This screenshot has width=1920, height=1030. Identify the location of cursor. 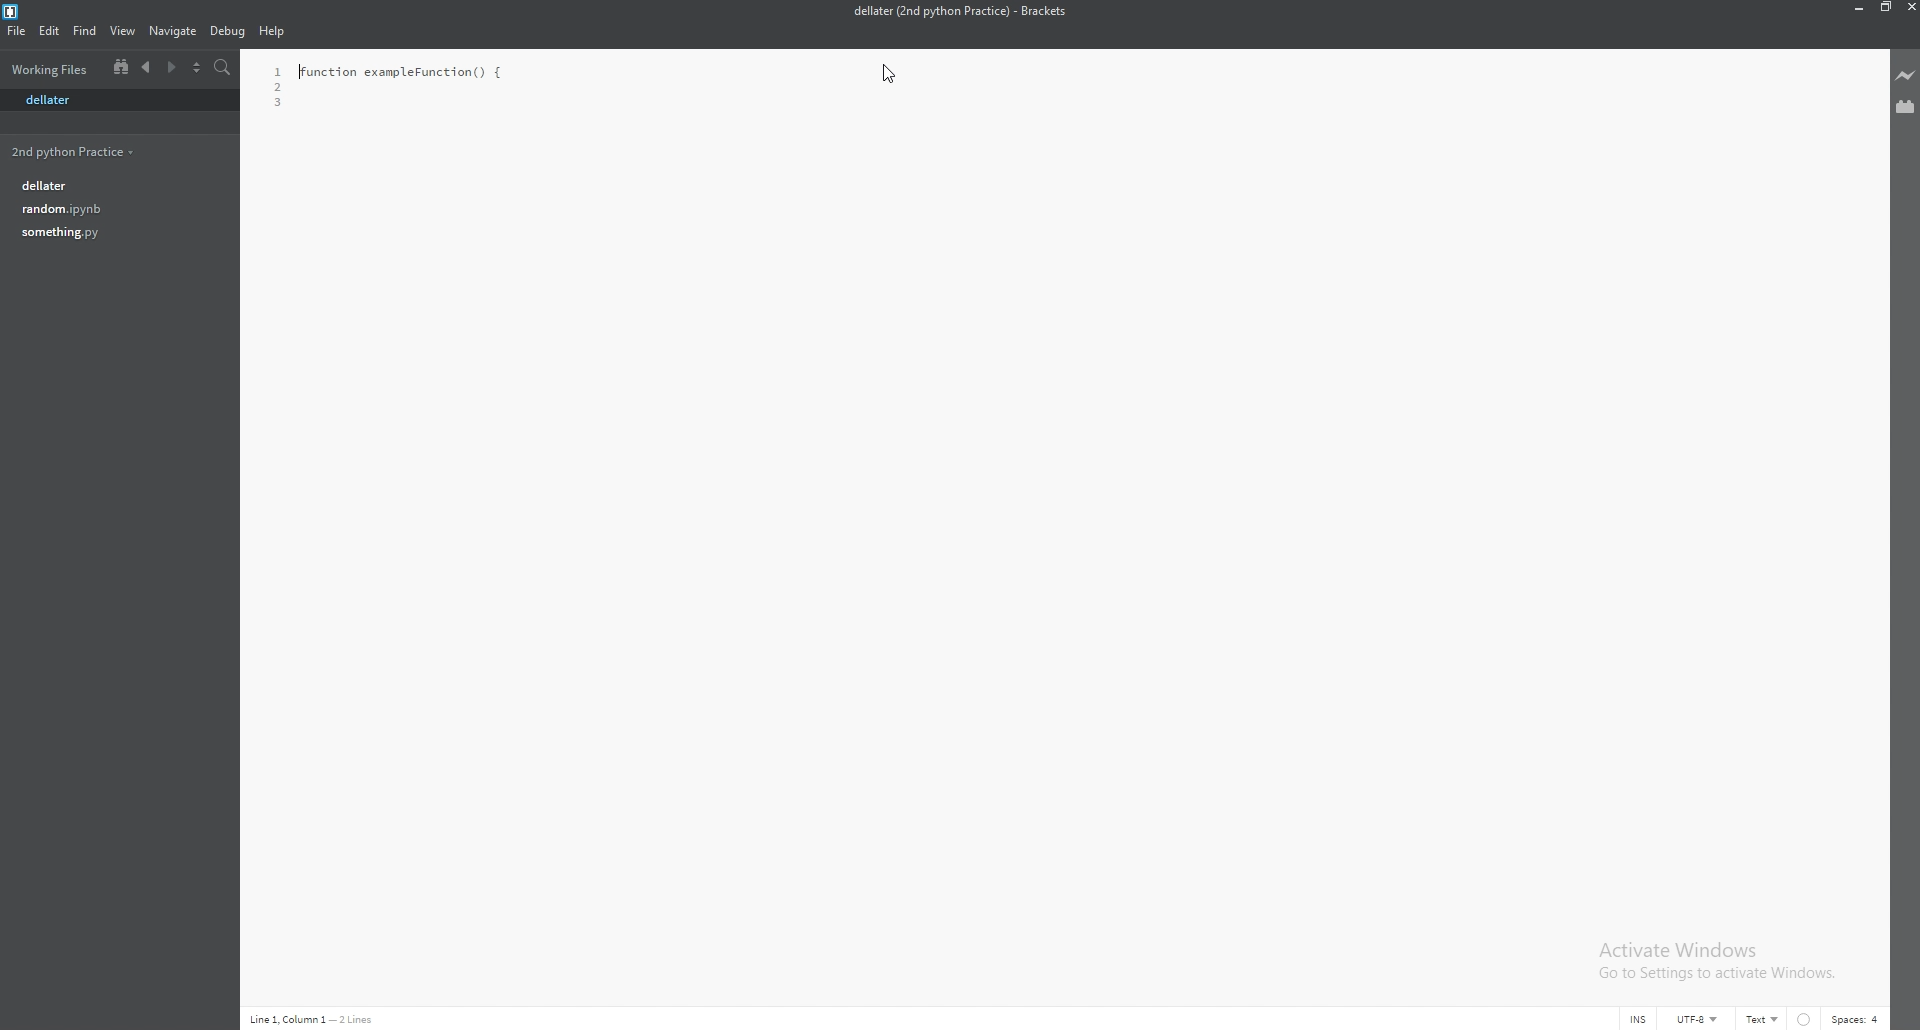
(891, 74).